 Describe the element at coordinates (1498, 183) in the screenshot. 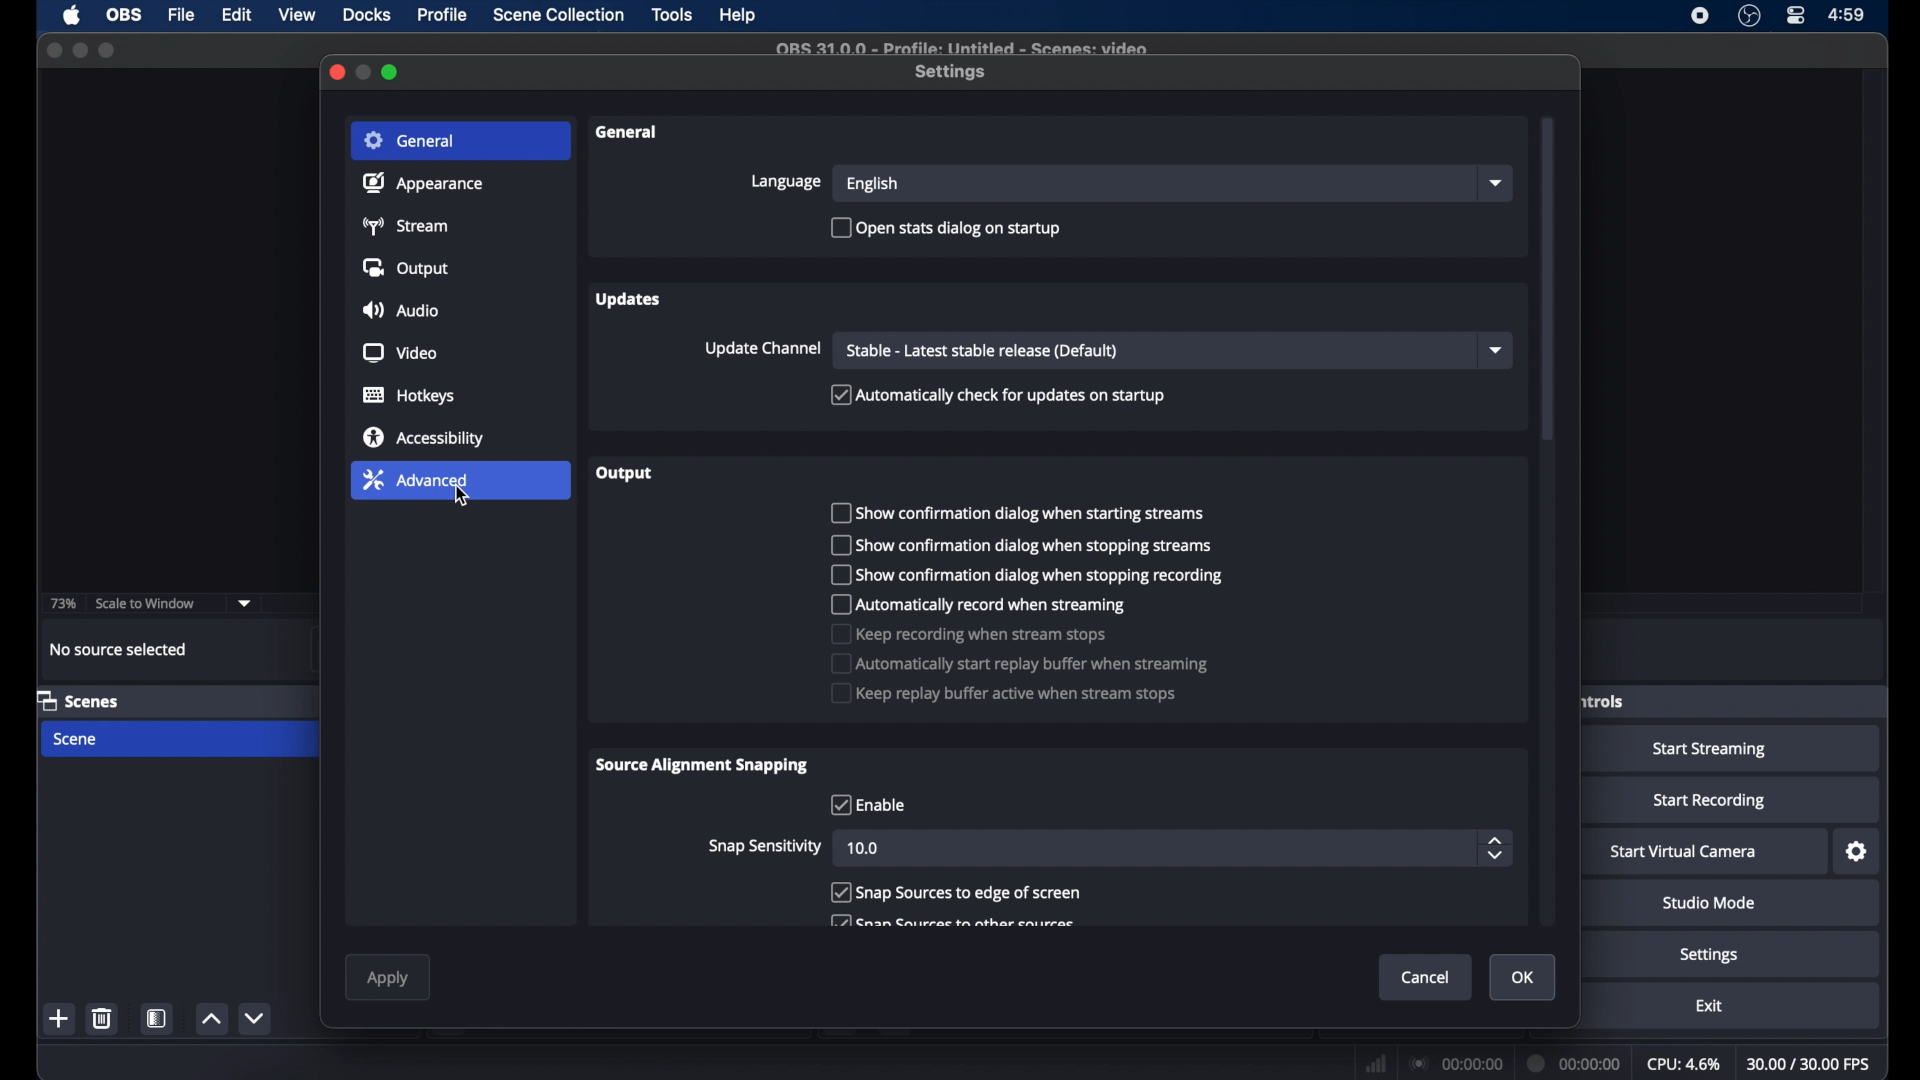

I see `dropdown` at that location.